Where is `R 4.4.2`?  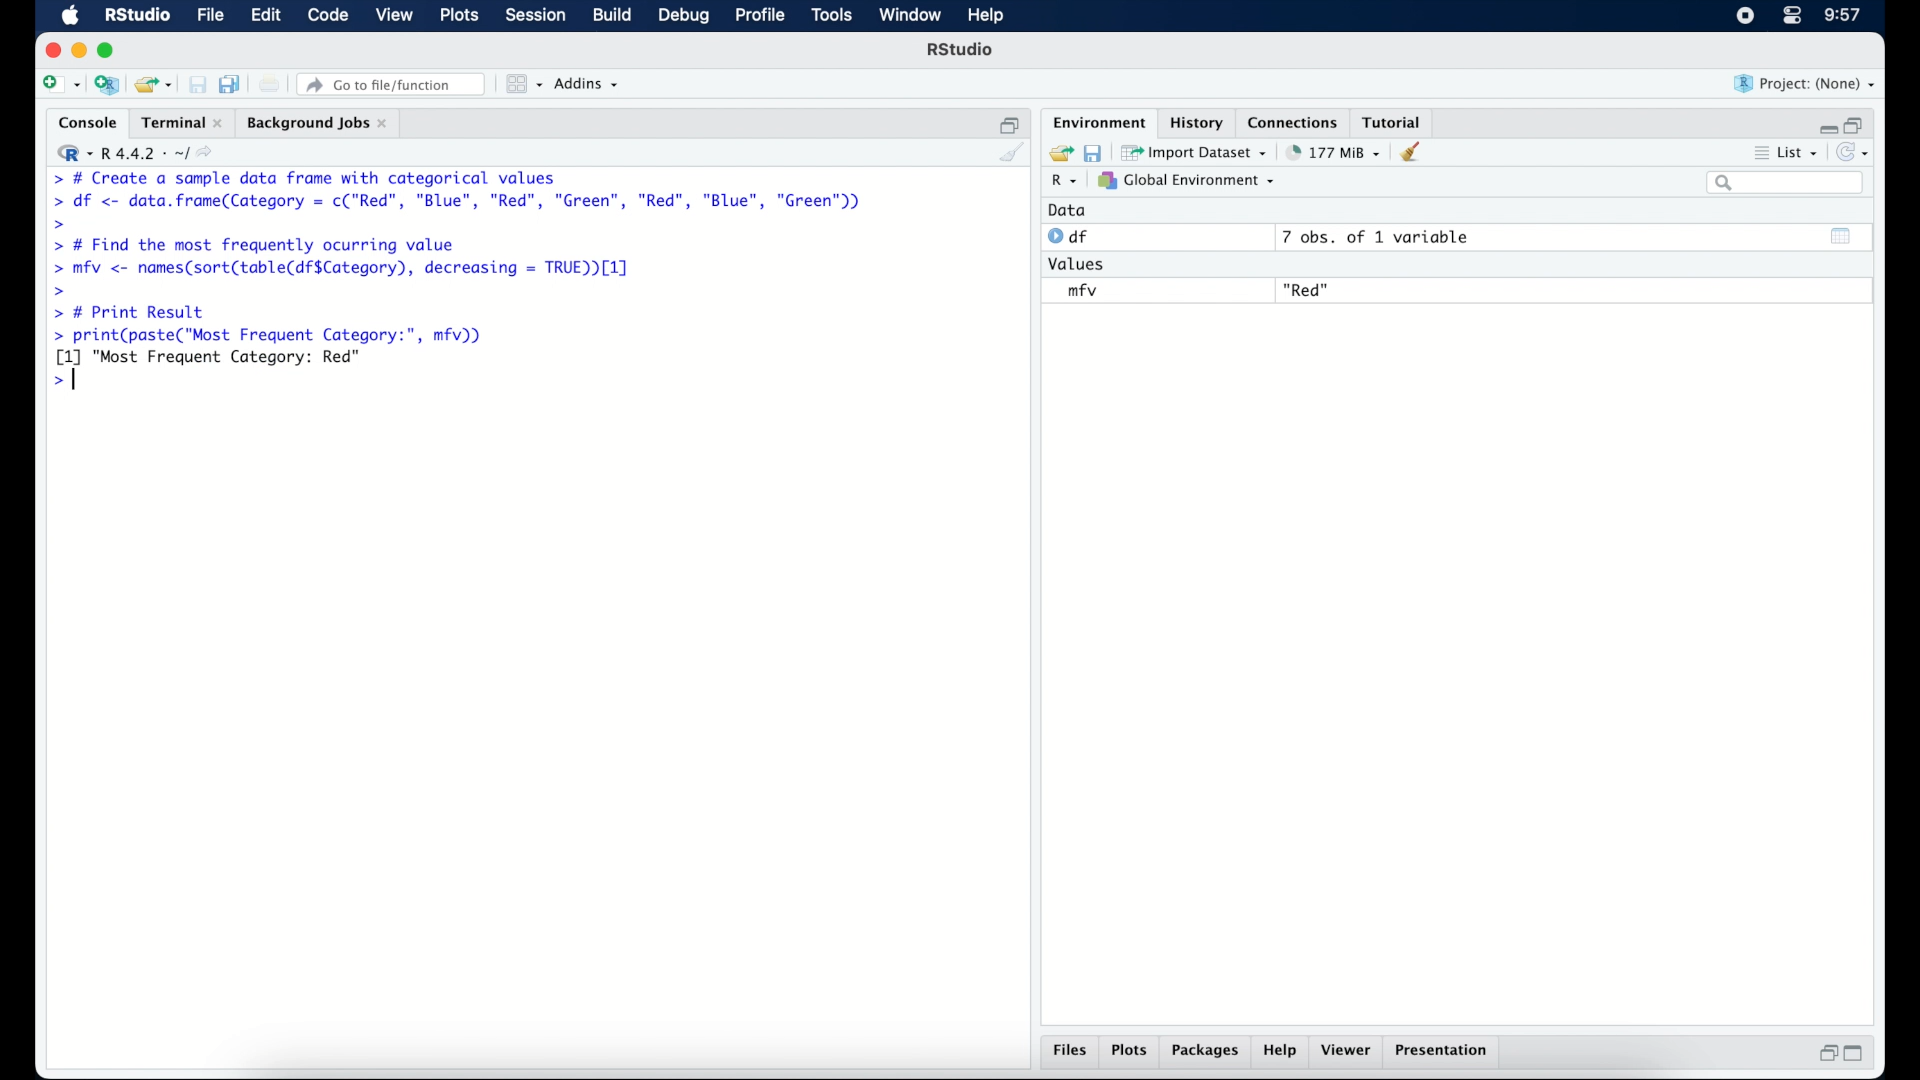 R 4.4.2 is located at coordinates (134, 150).